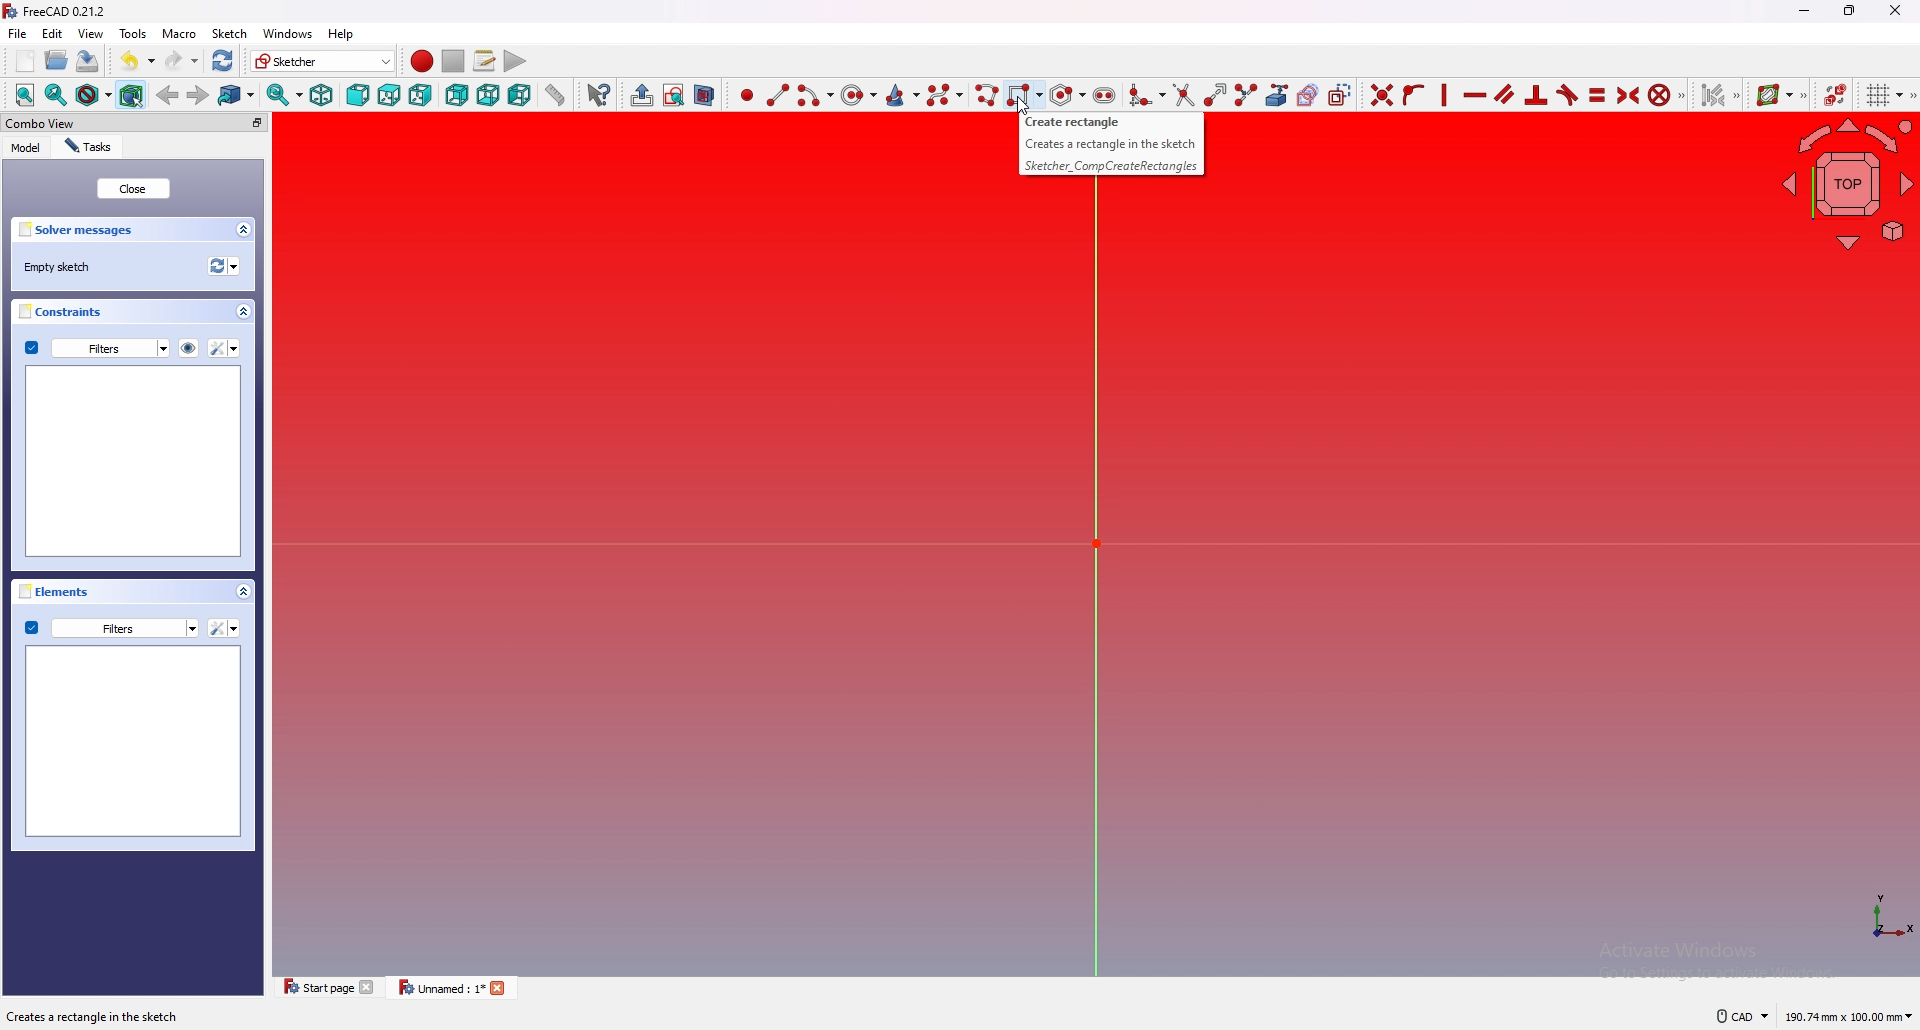 This screenshot has width=1920, height=1030. I want to click on description, so click(100, 1015).